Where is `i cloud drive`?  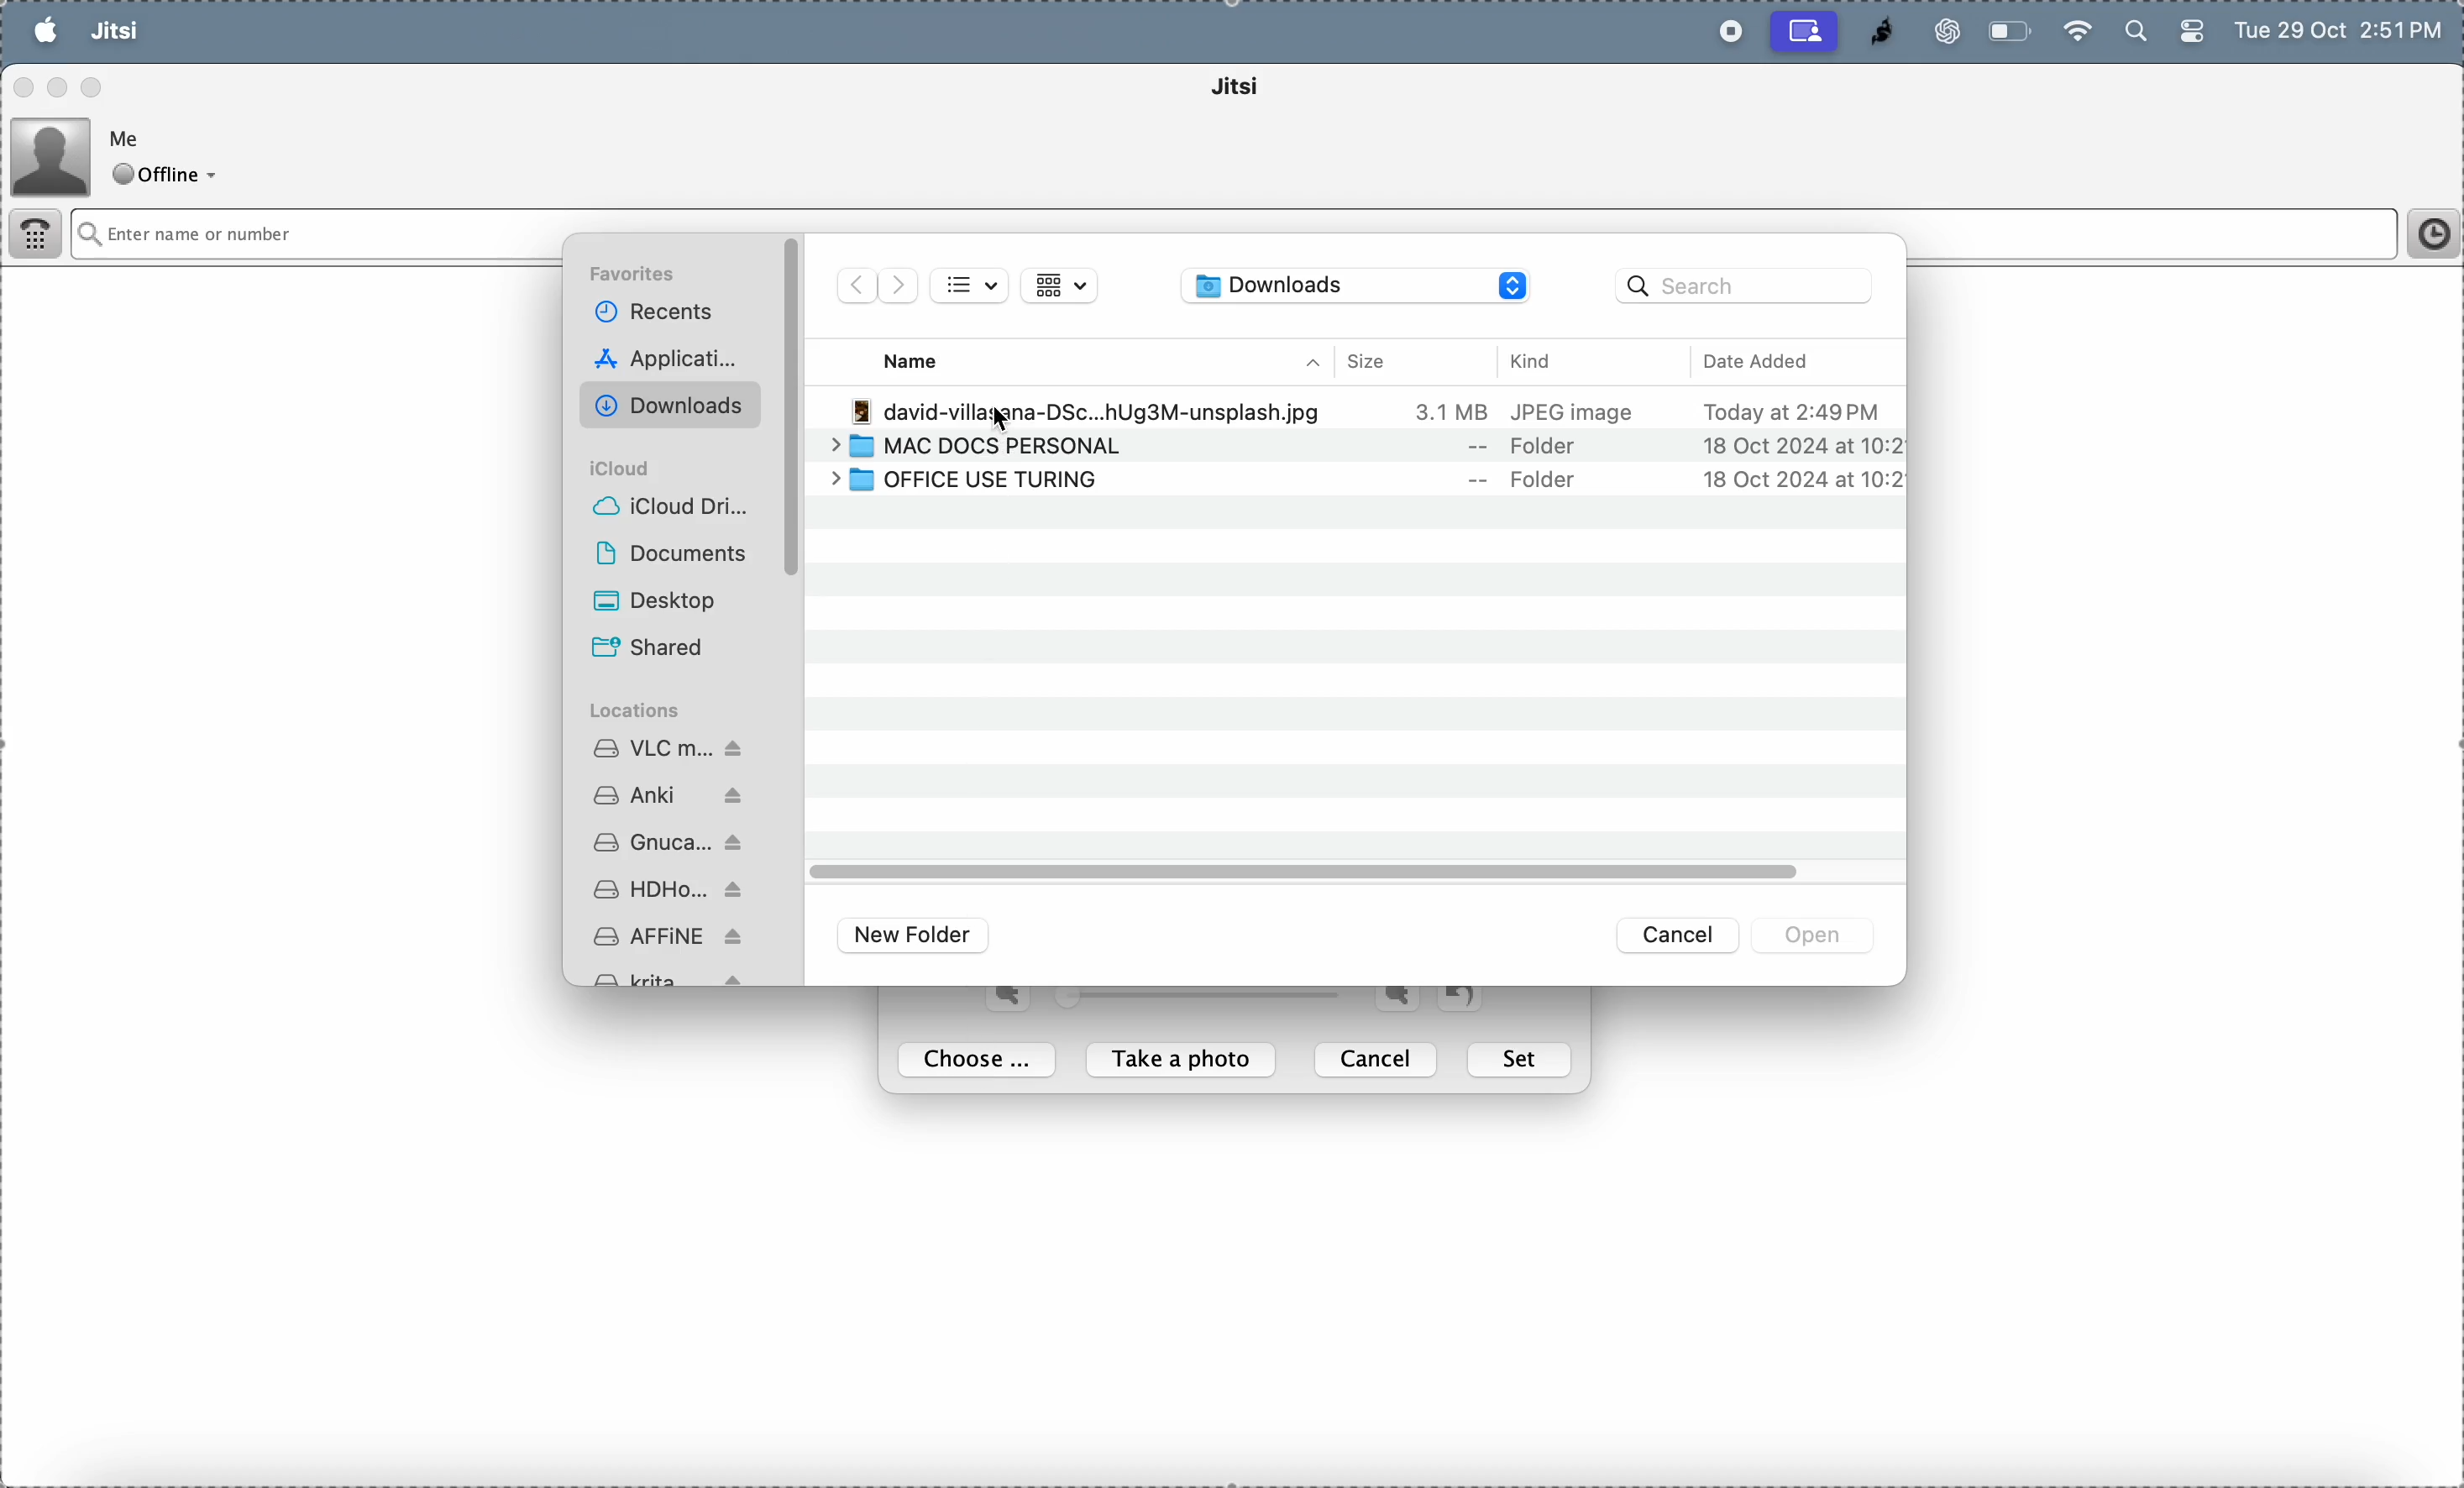 i cloud drive is located at coordinates (672, 504).